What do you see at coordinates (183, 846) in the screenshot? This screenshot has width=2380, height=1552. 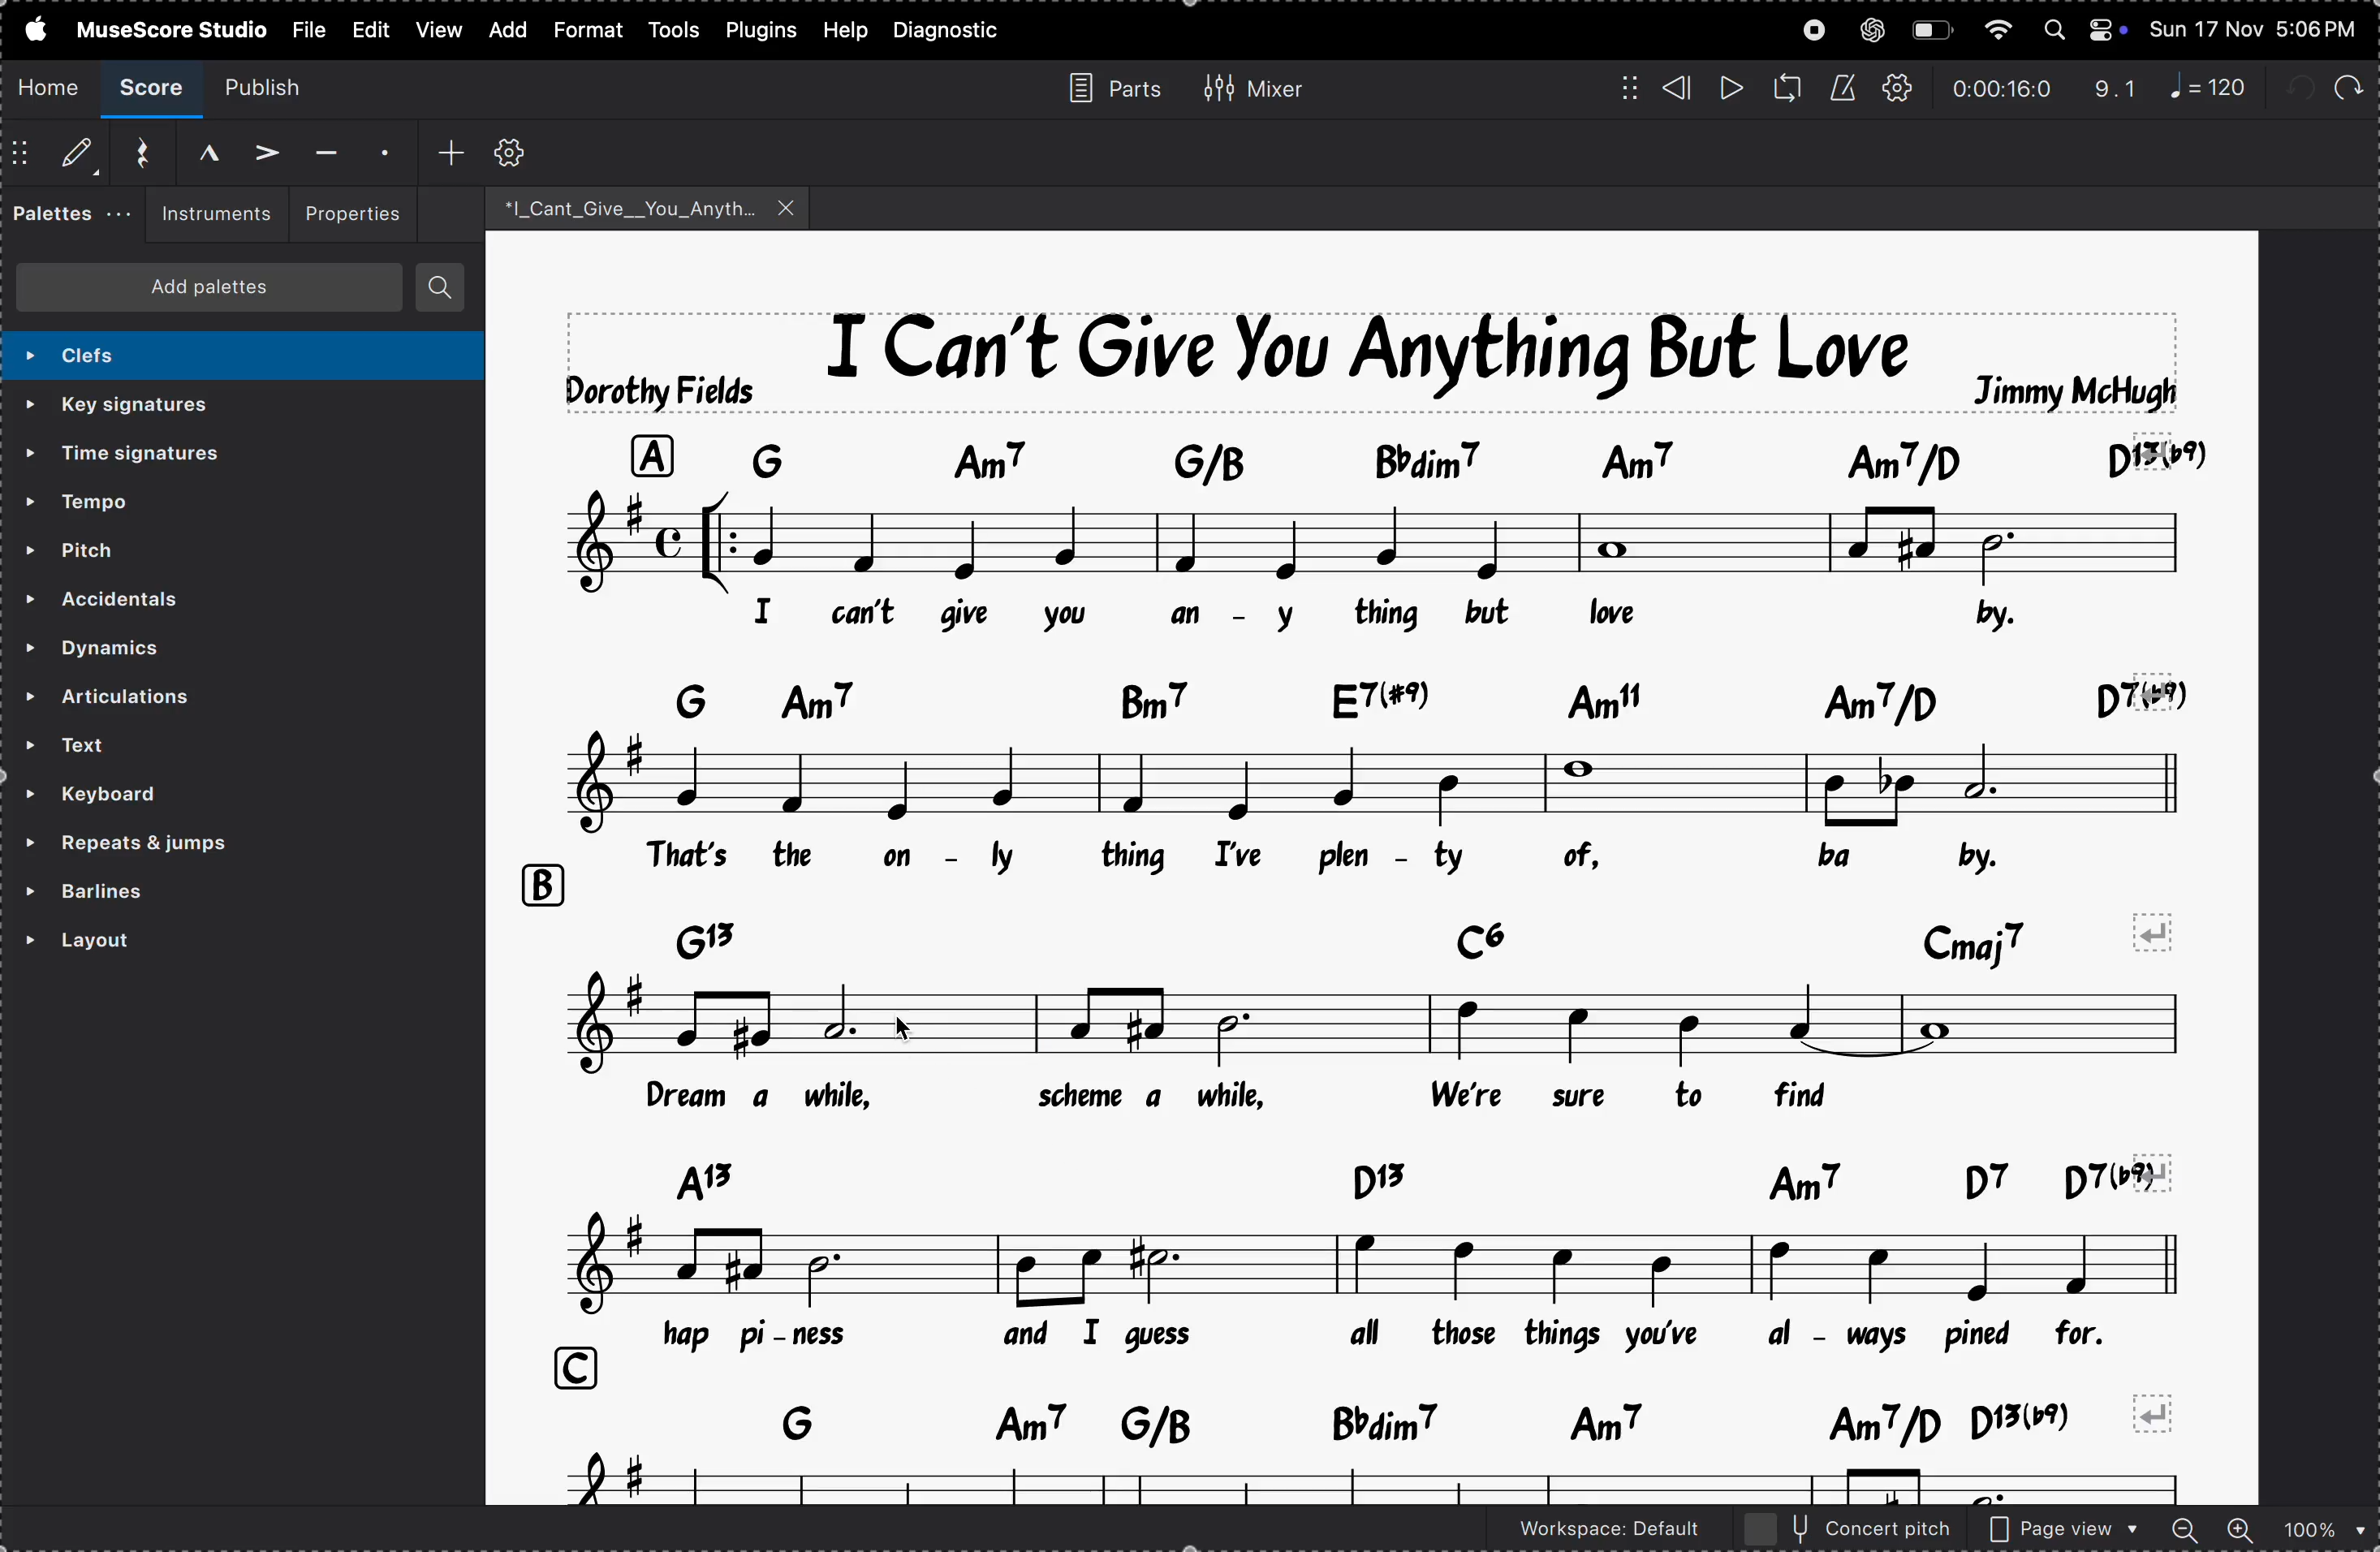 I see `repeats and jumps` at bounding box center [183, 846].